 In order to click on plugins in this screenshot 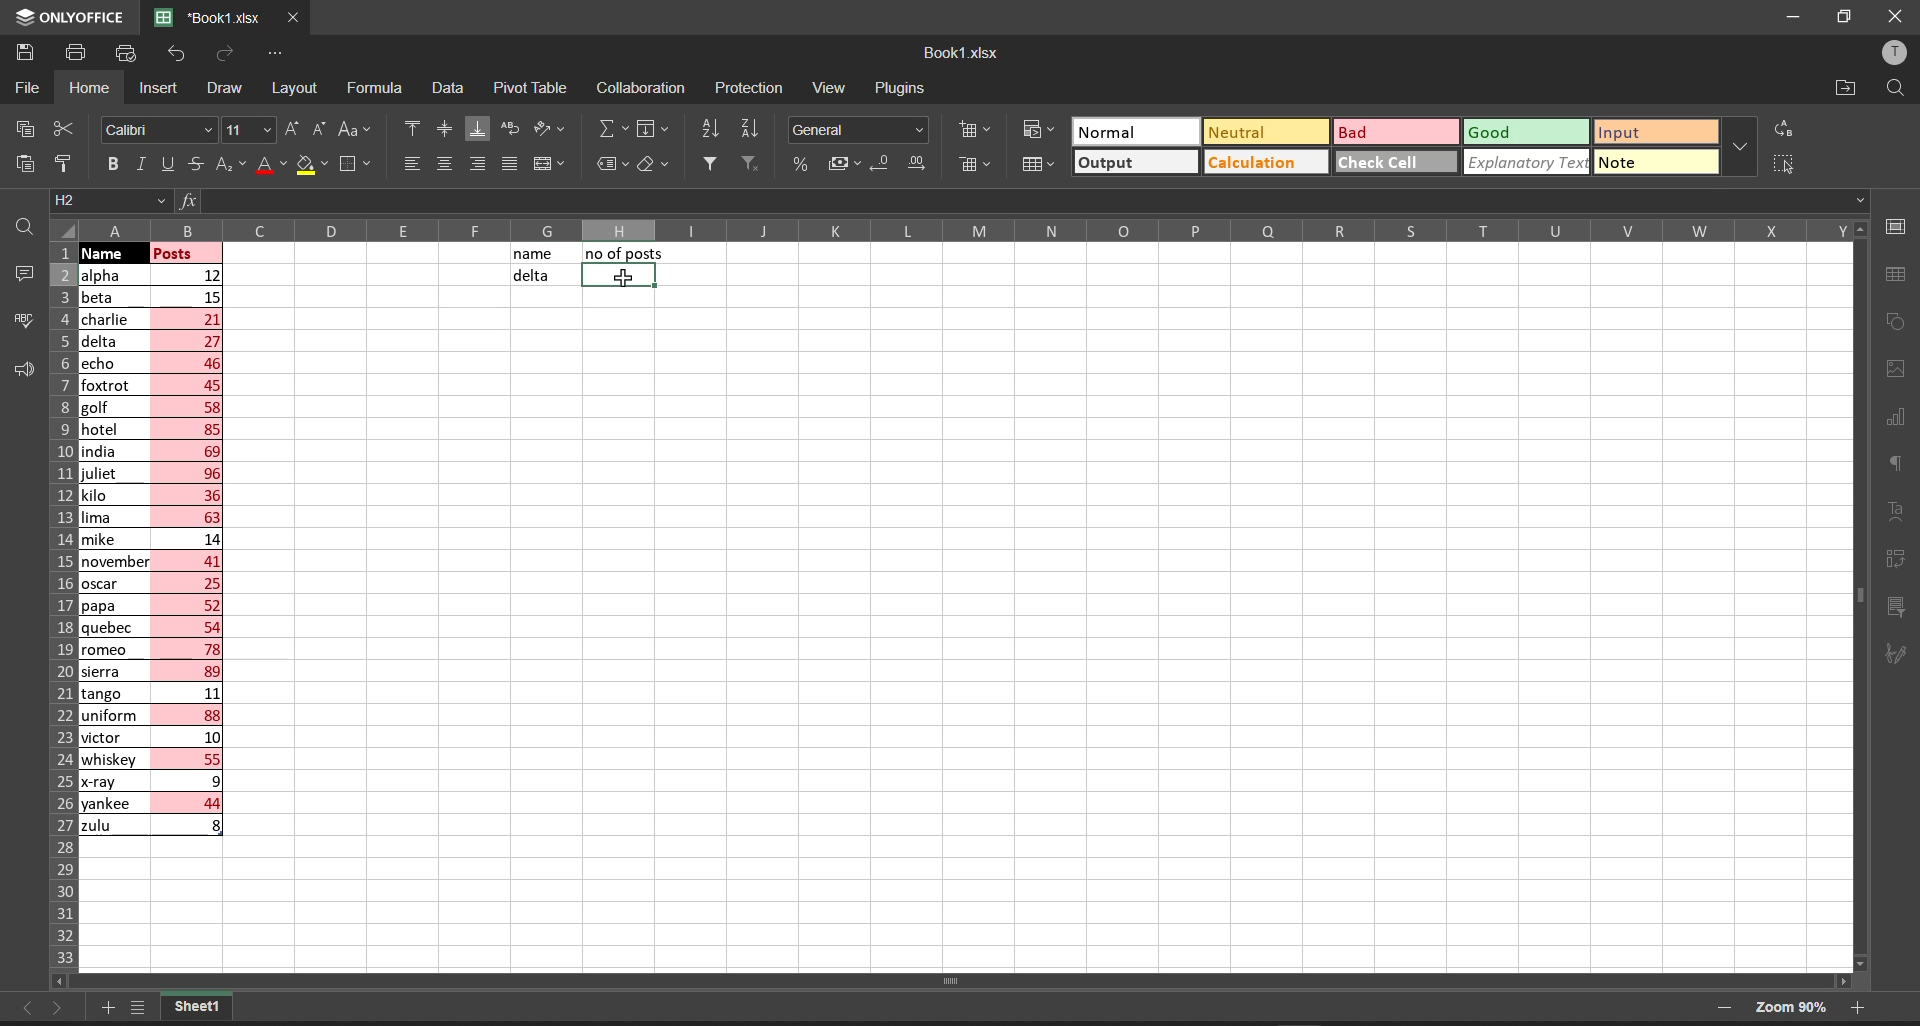, I will do `click(901, 87)`.